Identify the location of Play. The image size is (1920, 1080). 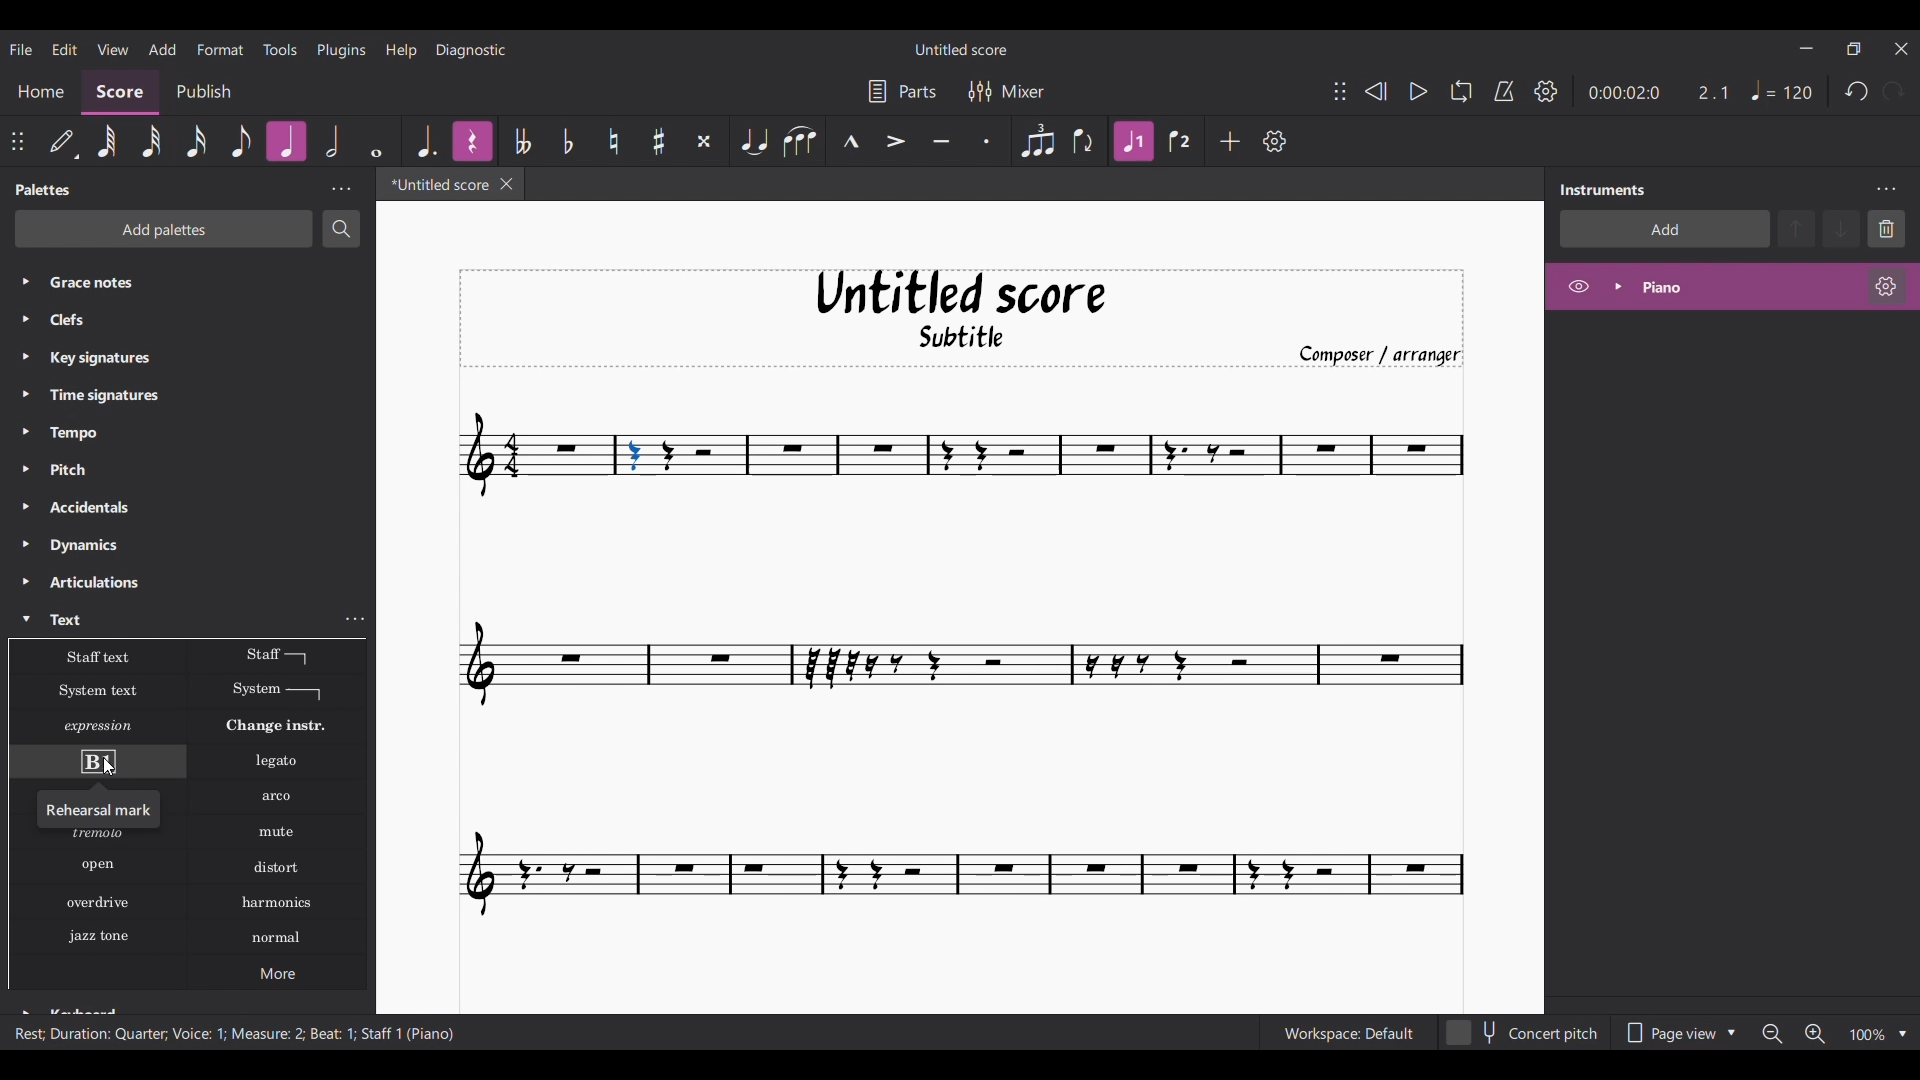
(1418, 91).